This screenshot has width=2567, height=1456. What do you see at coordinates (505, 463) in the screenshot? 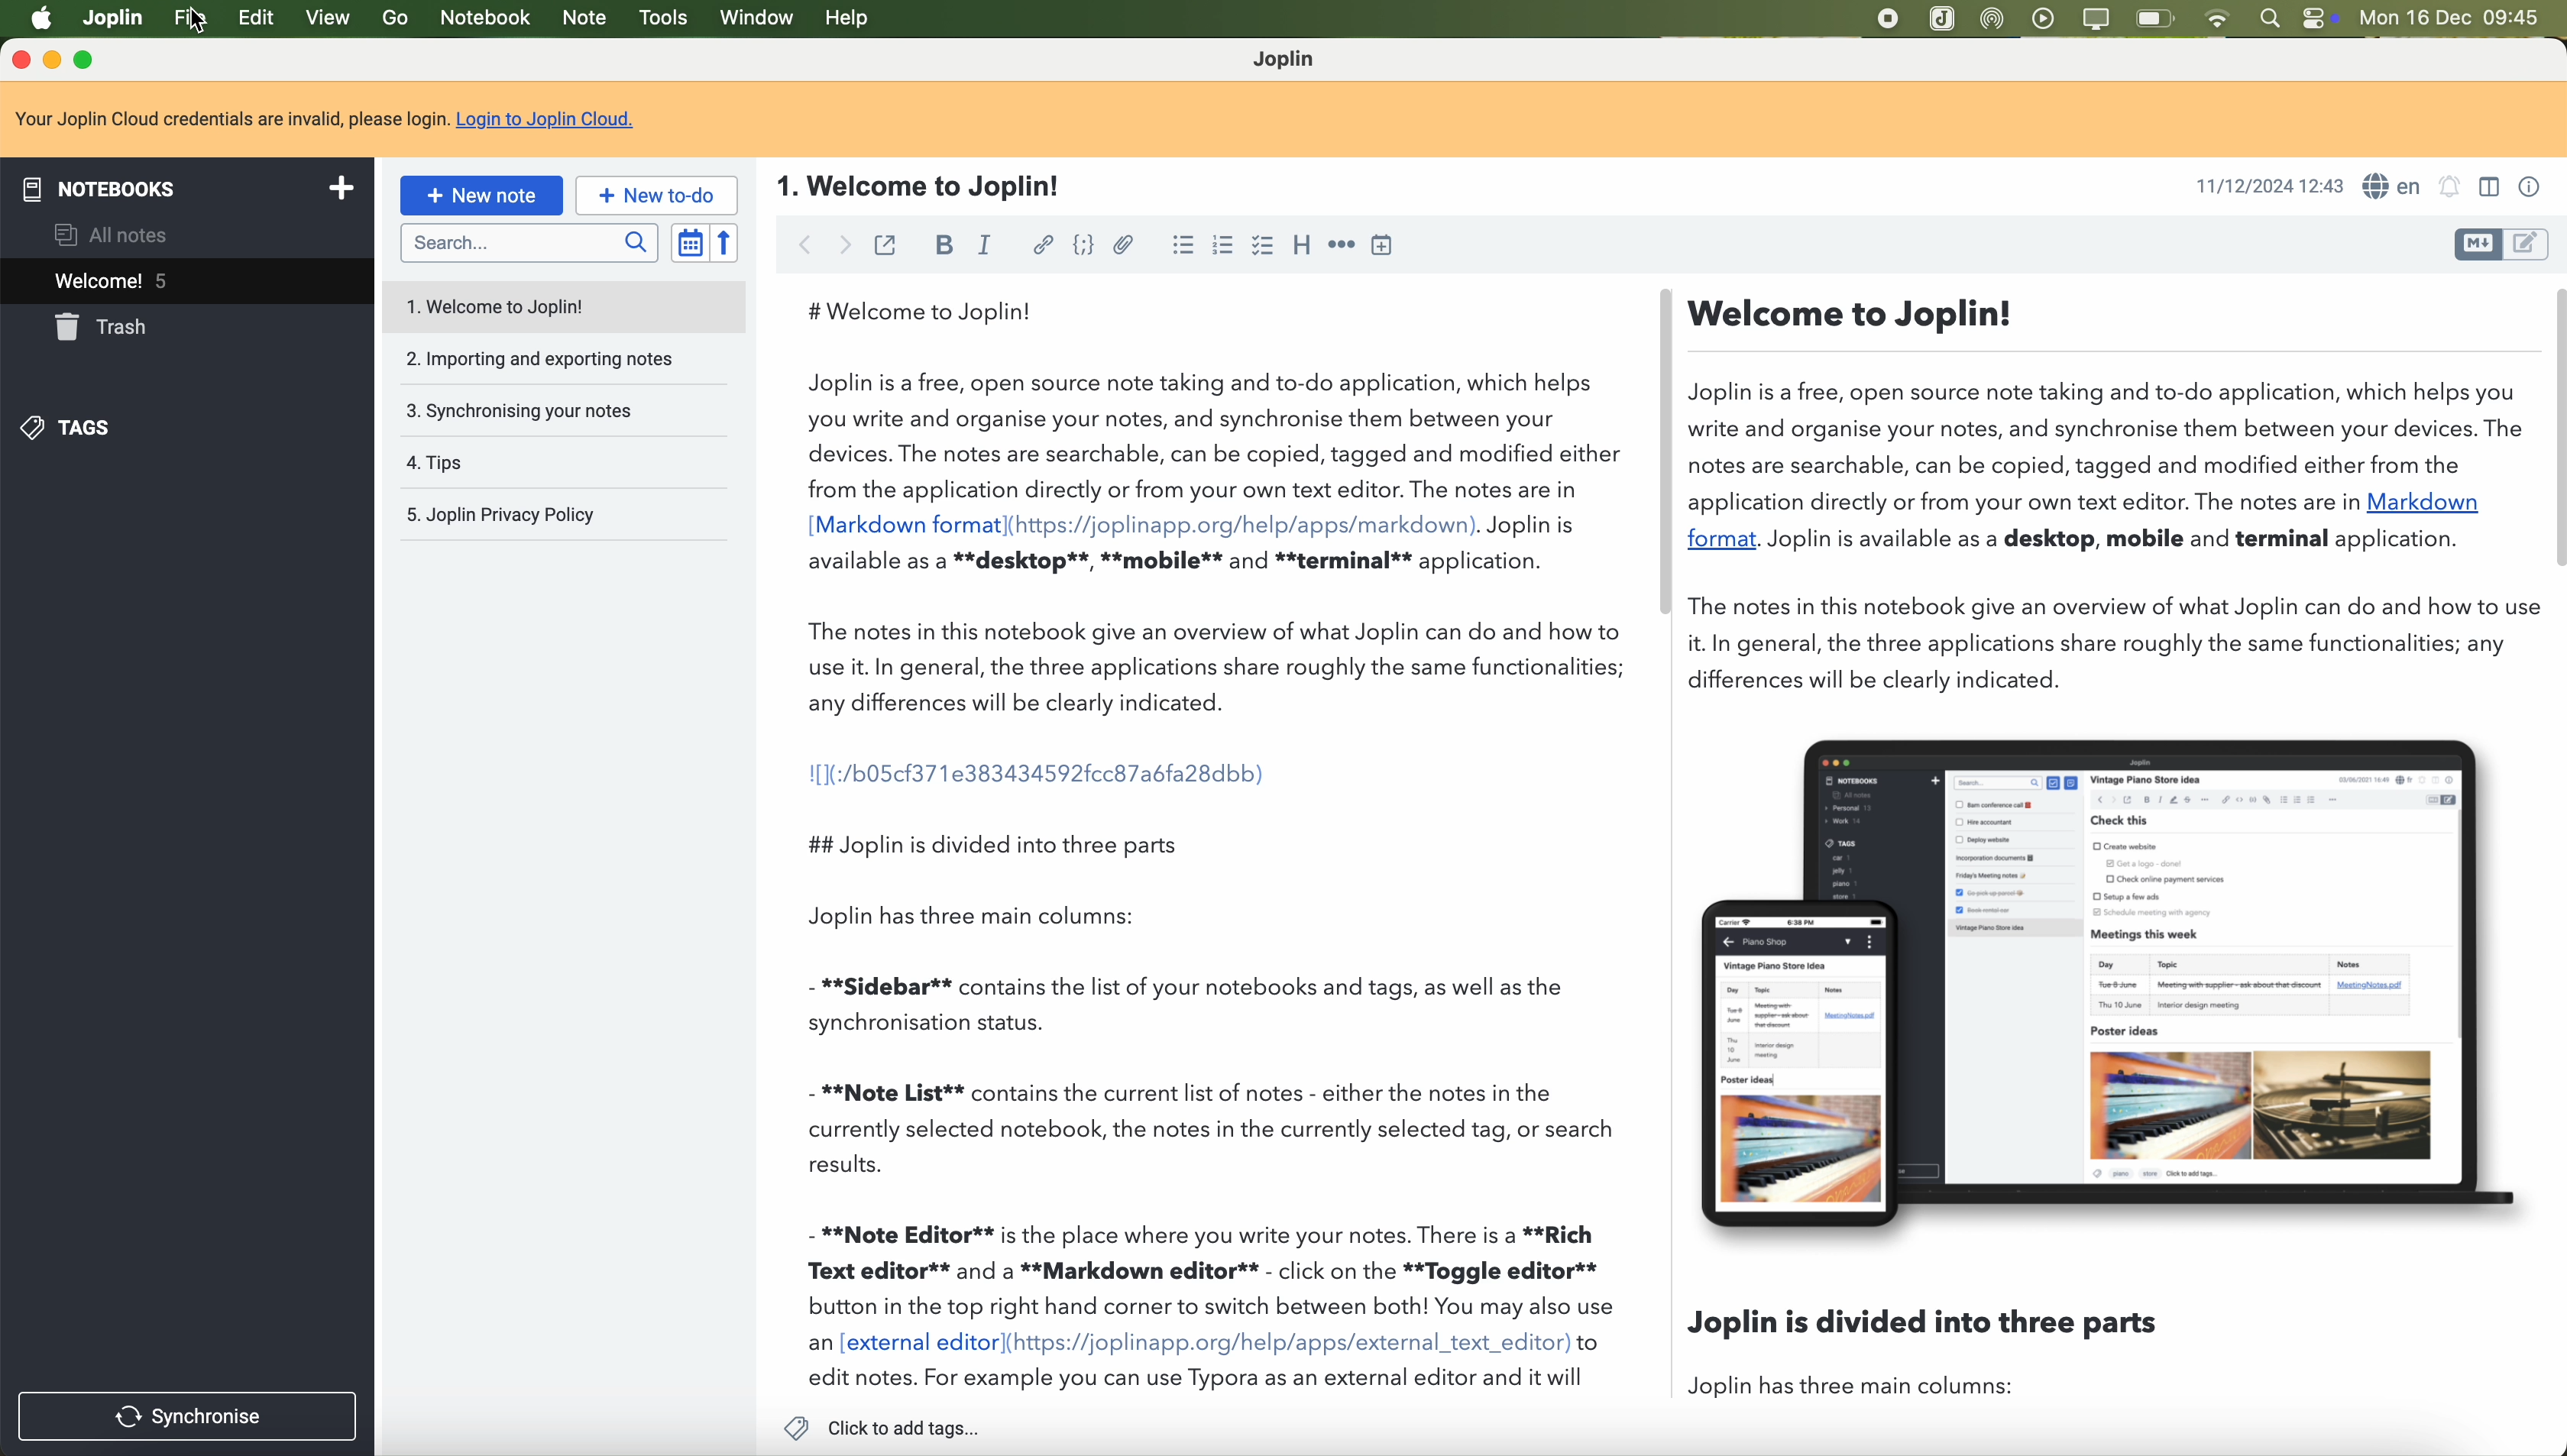
I see `4. Tips` at bounding box center [505, 463].